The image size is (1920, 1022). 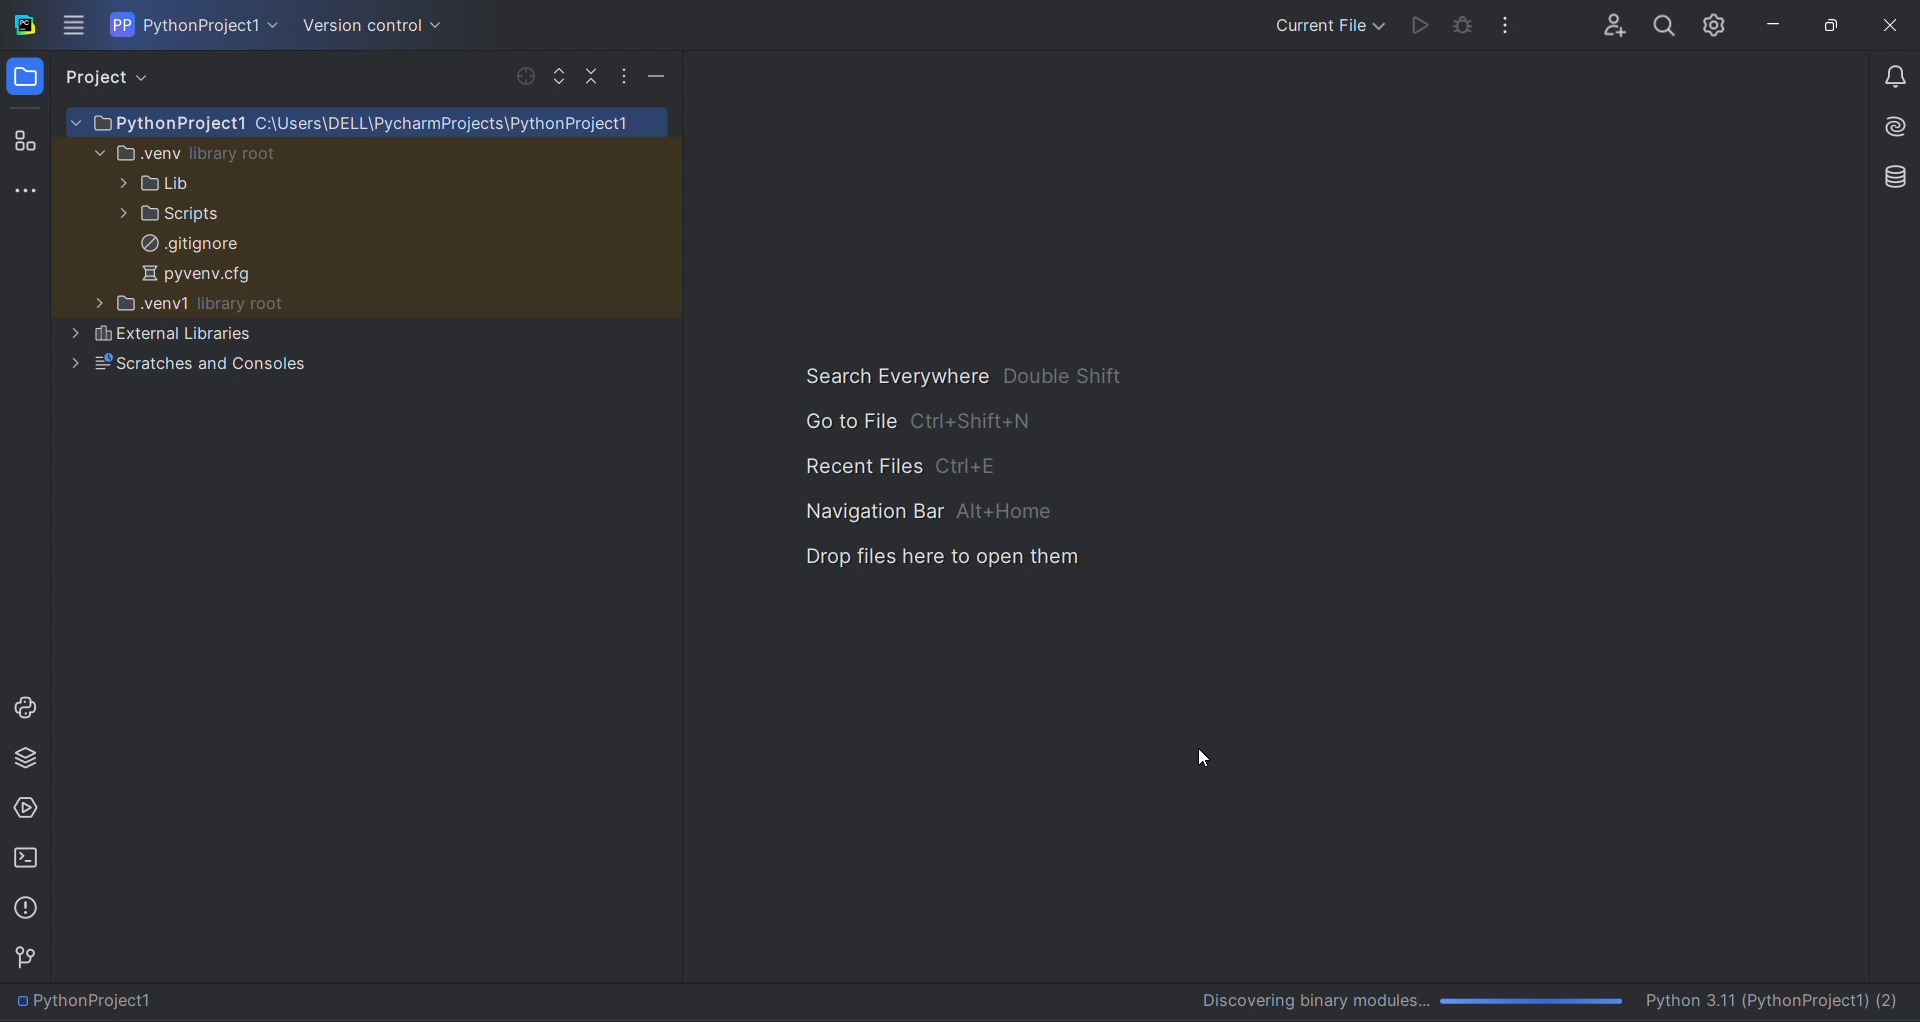 I want to click on settings, so click(x=1717, y=21).